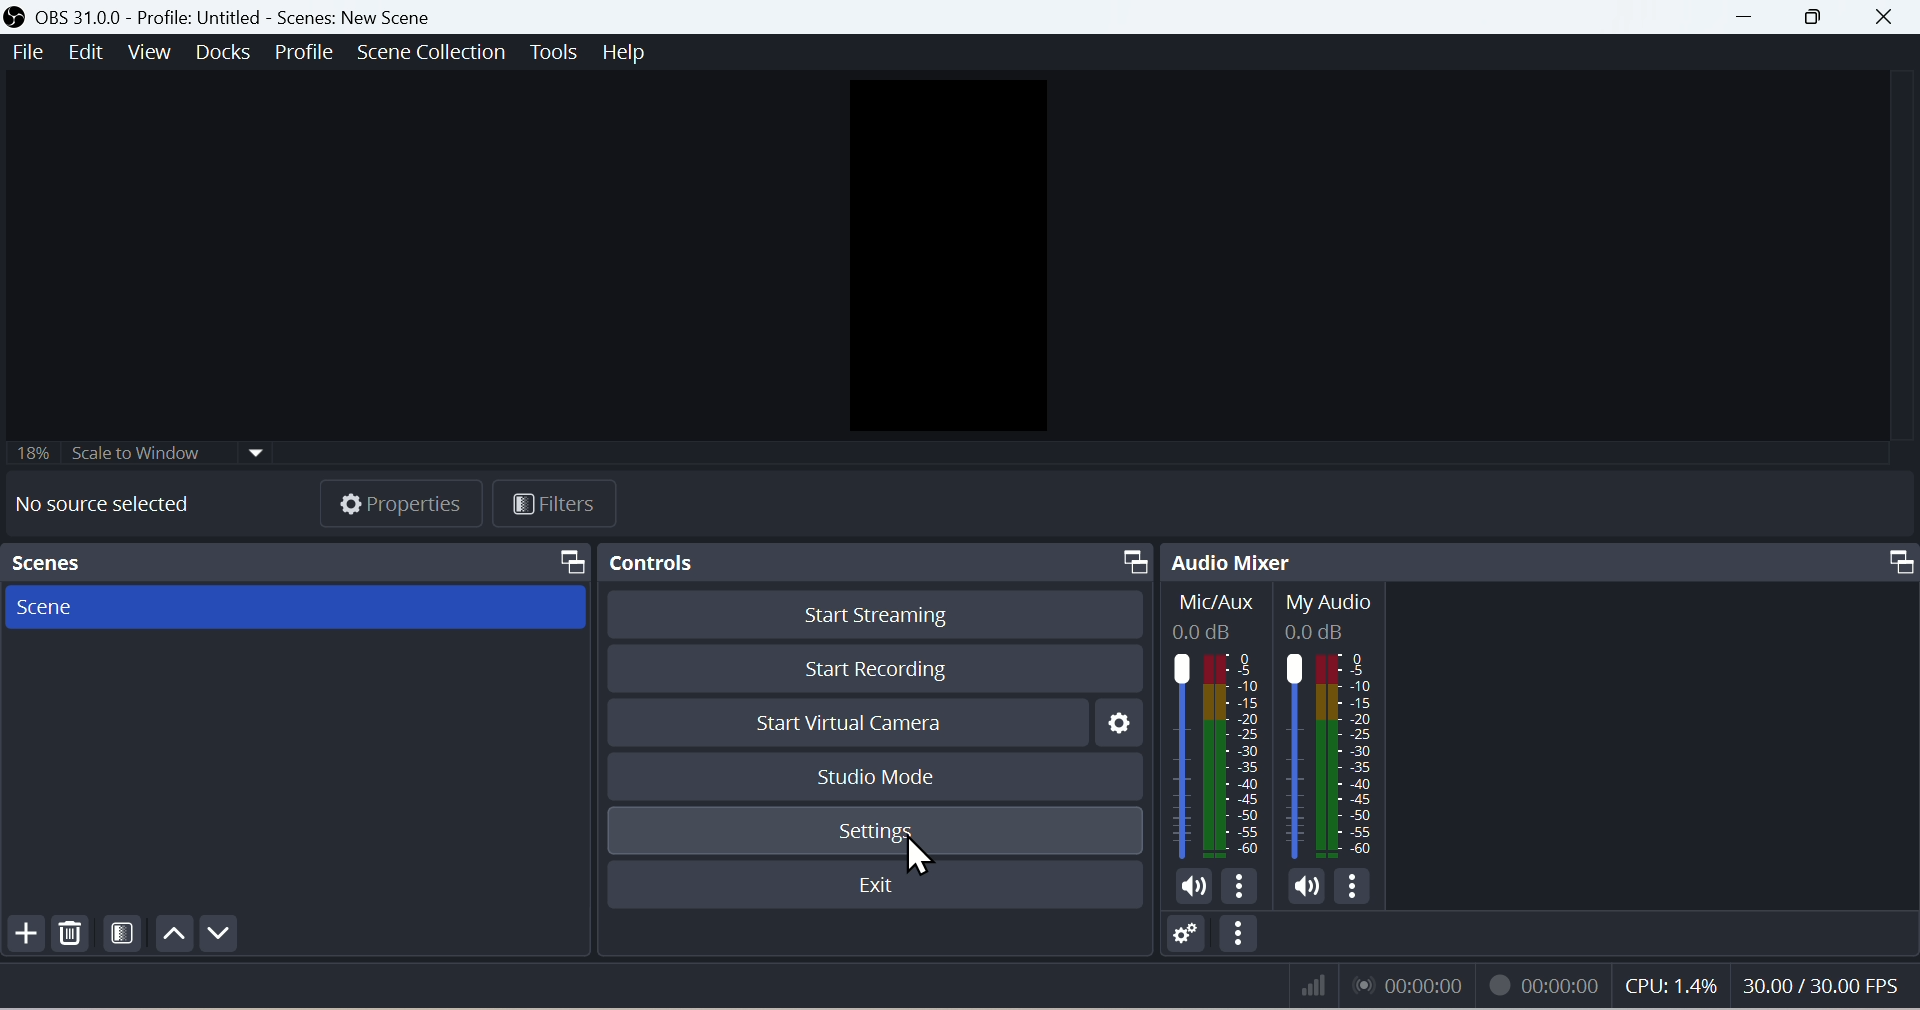 Image resolution: width=1920 pixels, height=1010 pixels. Describe the element at coordinates (1328, 740) in the screenshot. I see `MyAudio bar` at that location.